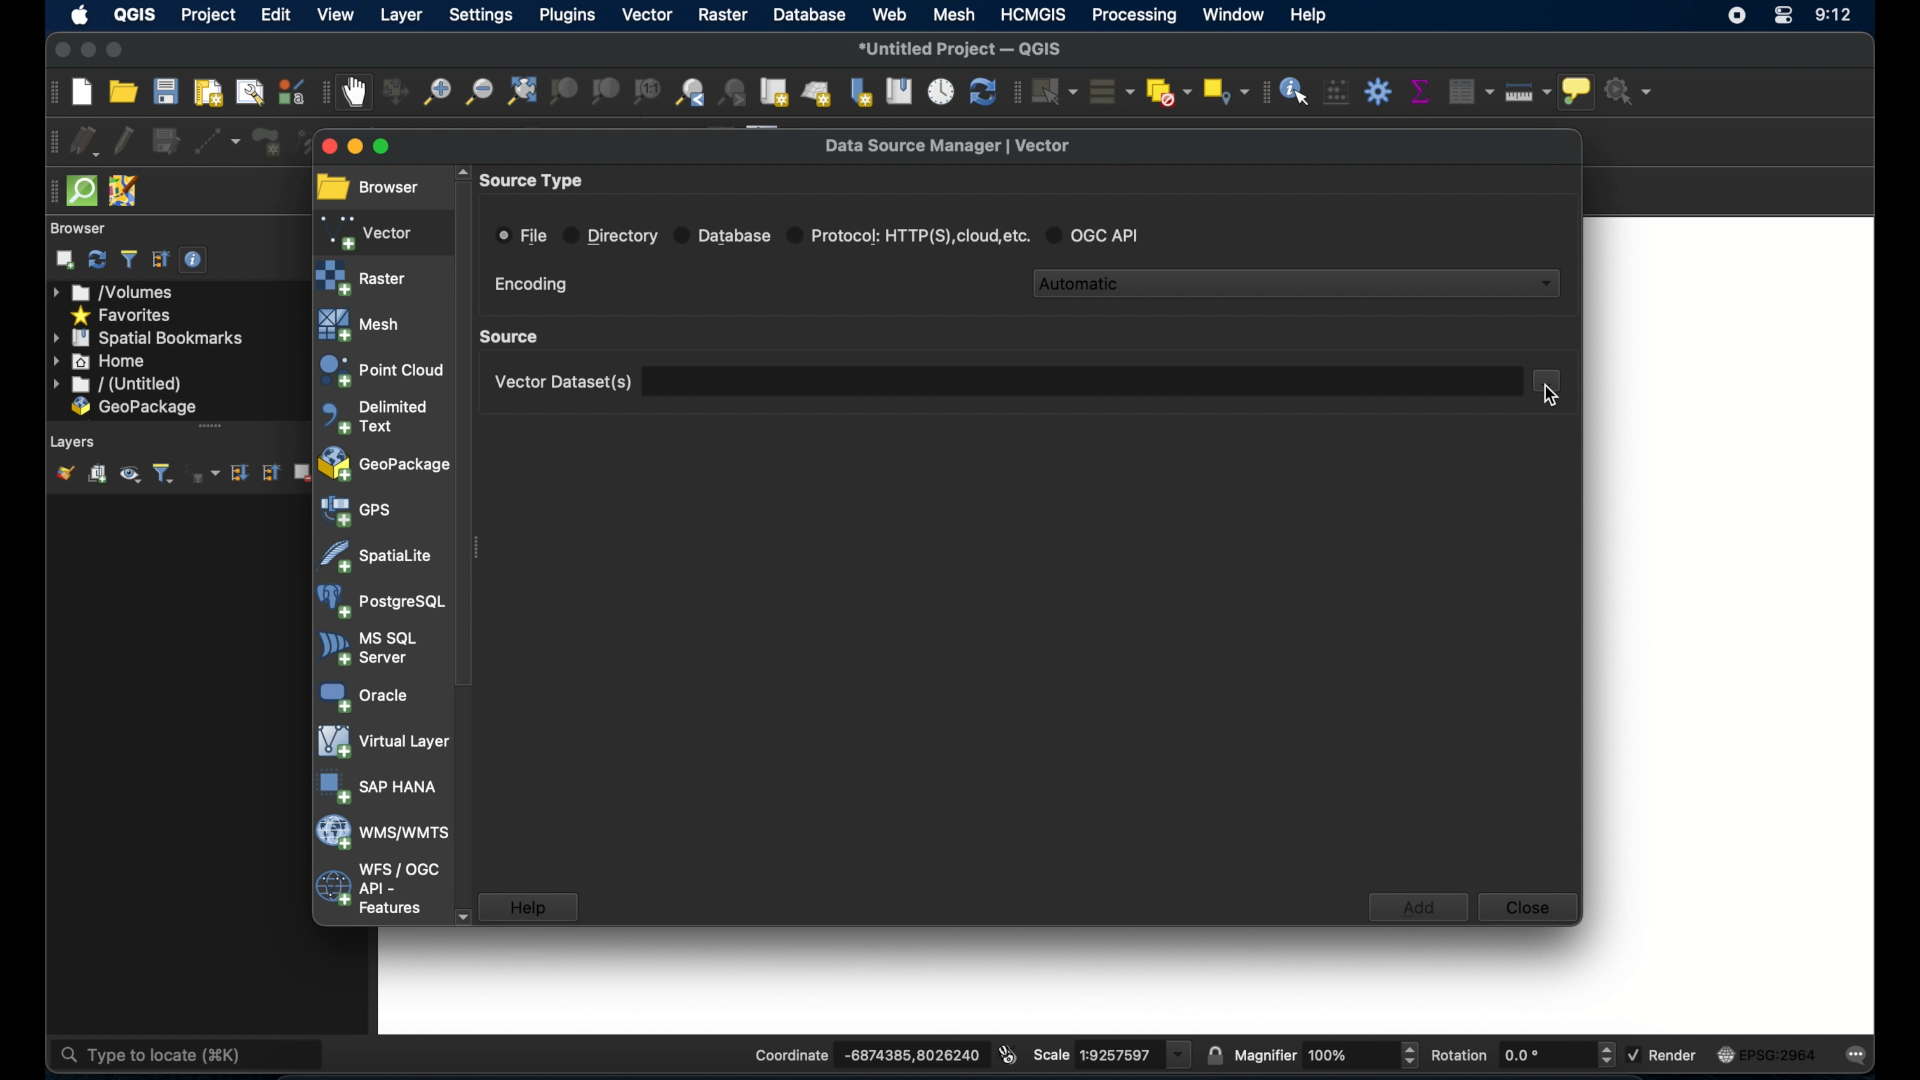 Image resolution: width=1920 pixels, height=1080 pixels. What do you see at coordinates (1015, 91) in the screenshot?
I see `selection toolbar` at bounding box center [1015, 91].